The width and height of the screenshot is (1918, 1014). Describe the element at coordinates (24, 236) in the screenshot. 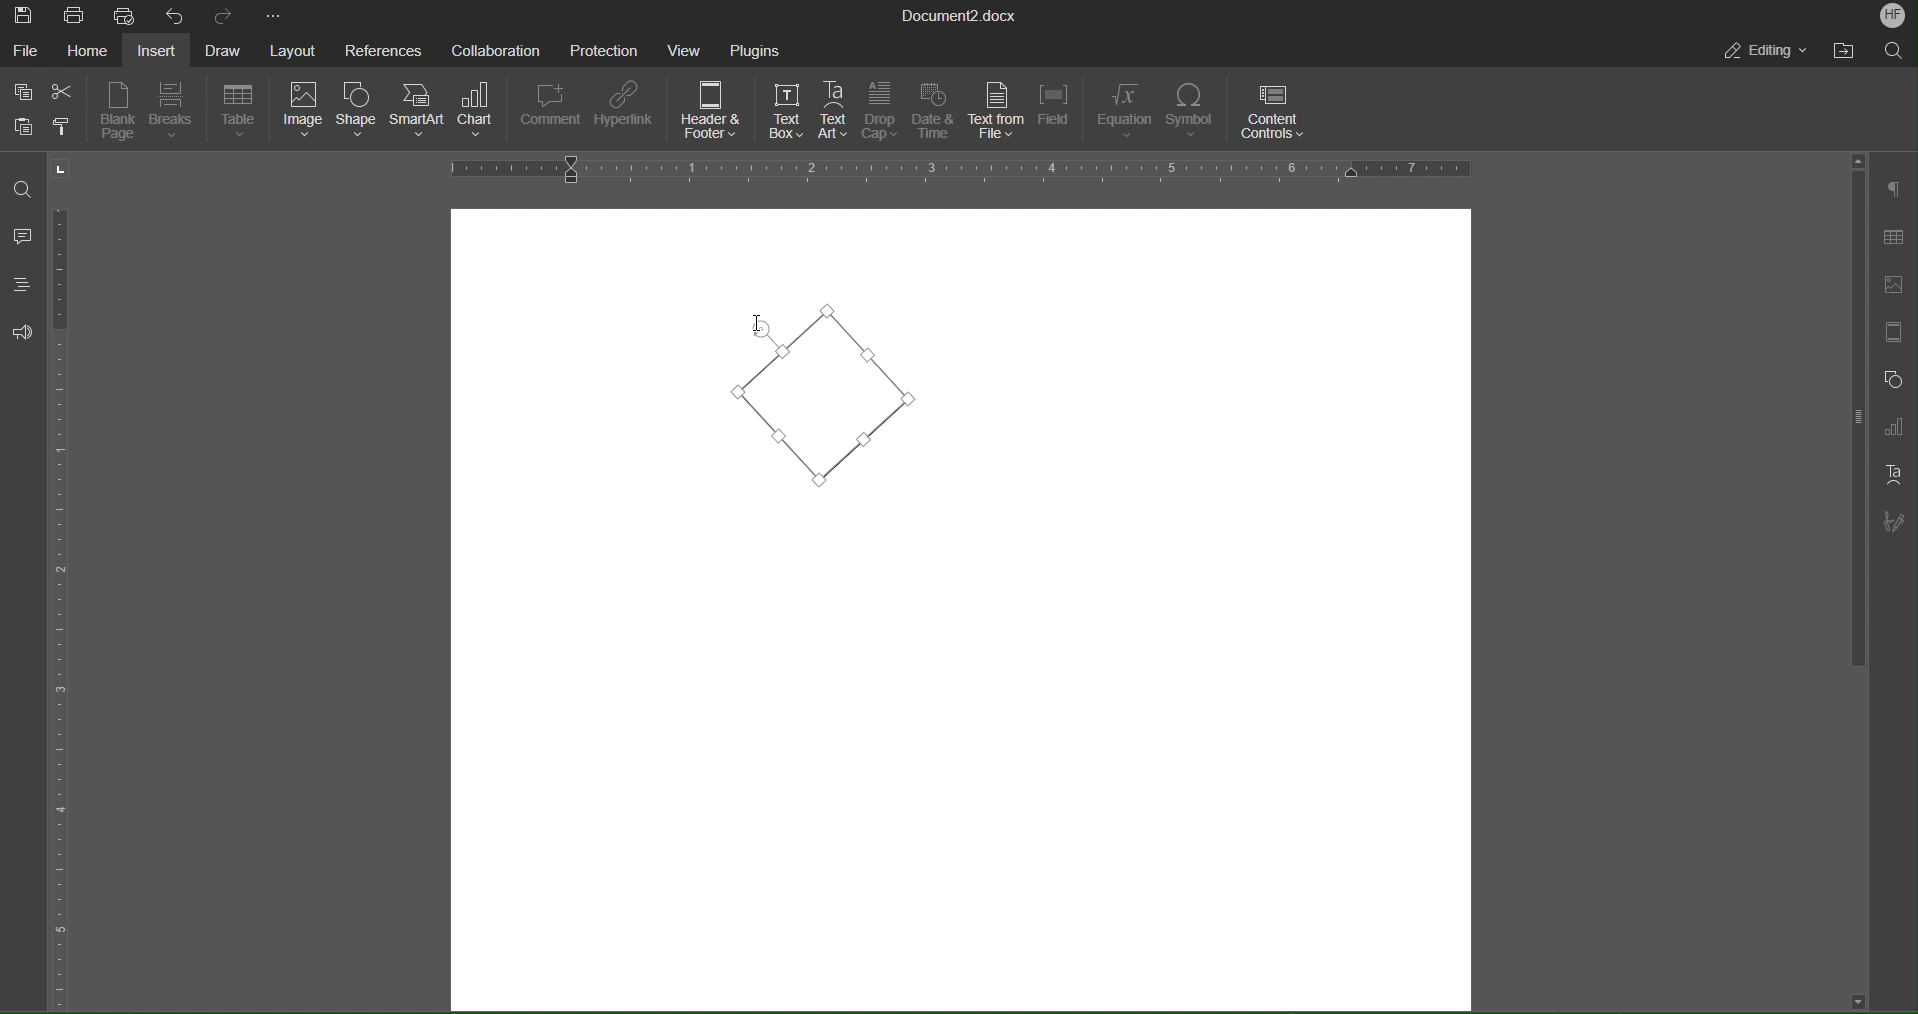

I see `Comments` at that location.